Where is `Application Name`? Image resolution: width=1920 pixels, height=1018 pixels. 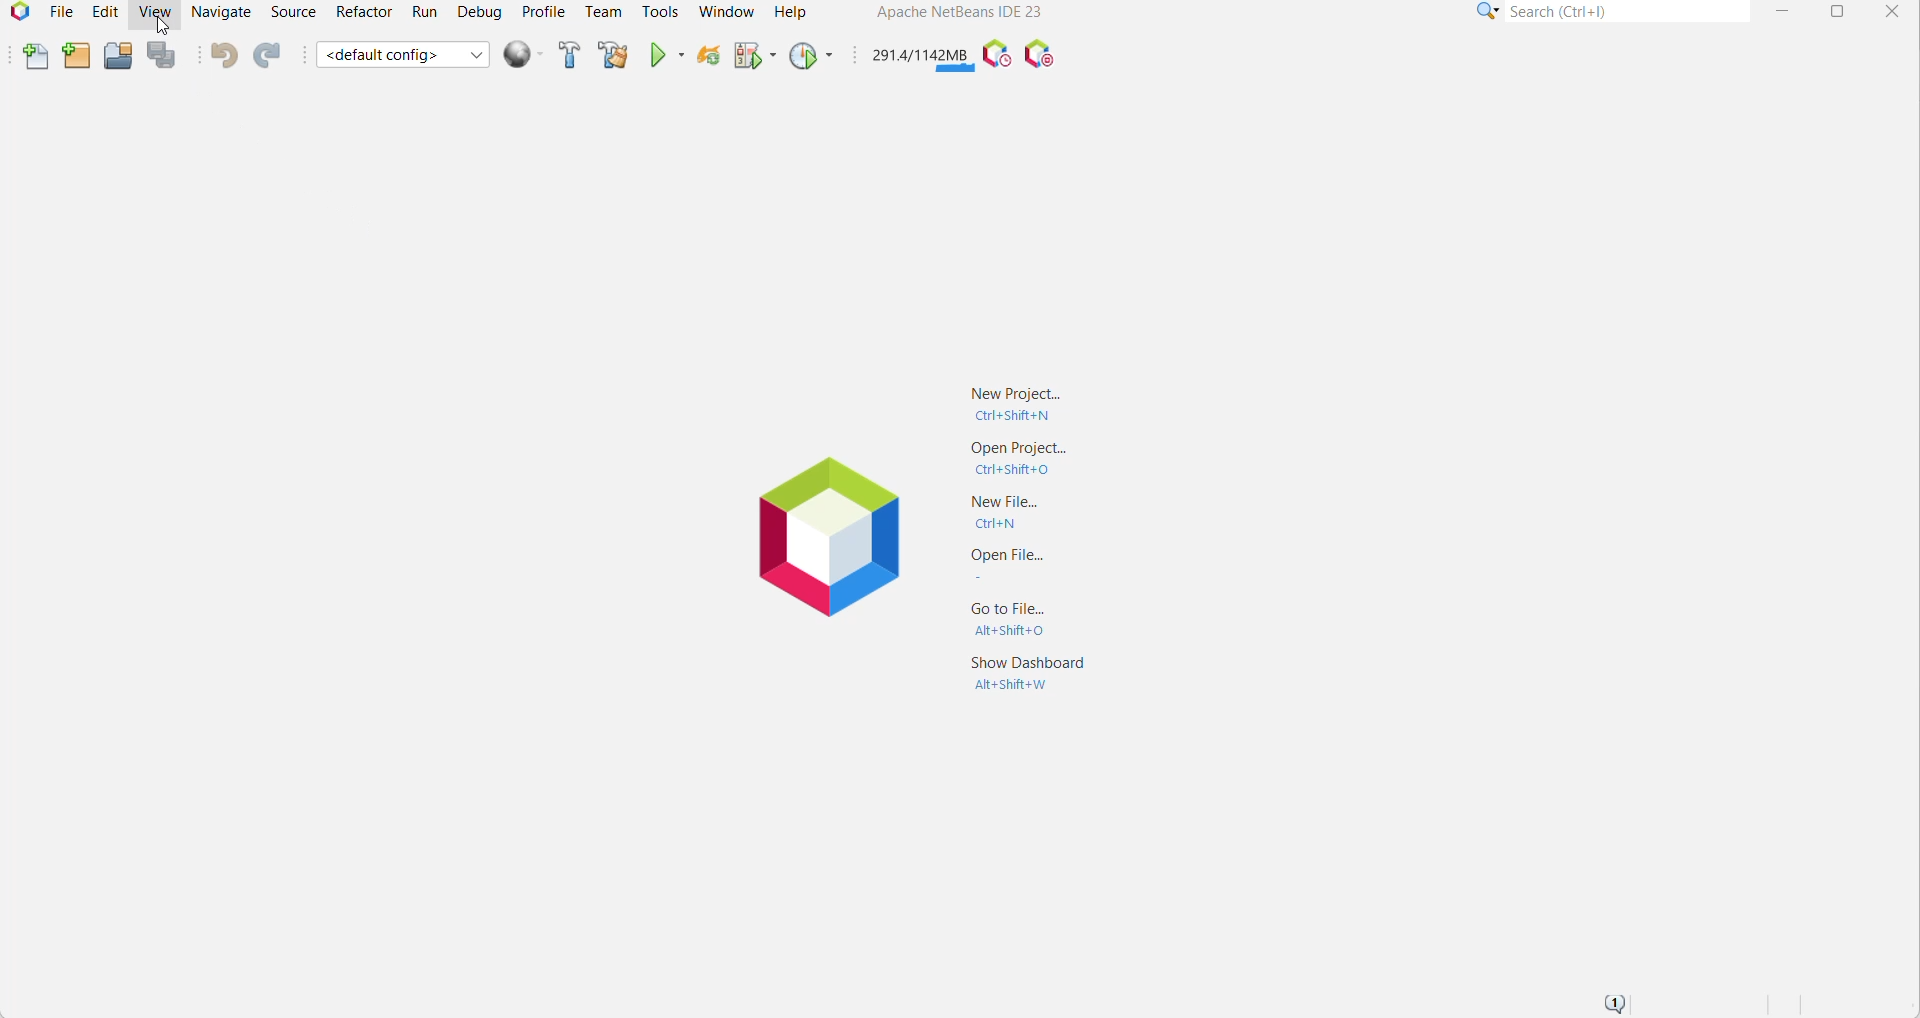
Application Name is located at coordinates (958, 12).